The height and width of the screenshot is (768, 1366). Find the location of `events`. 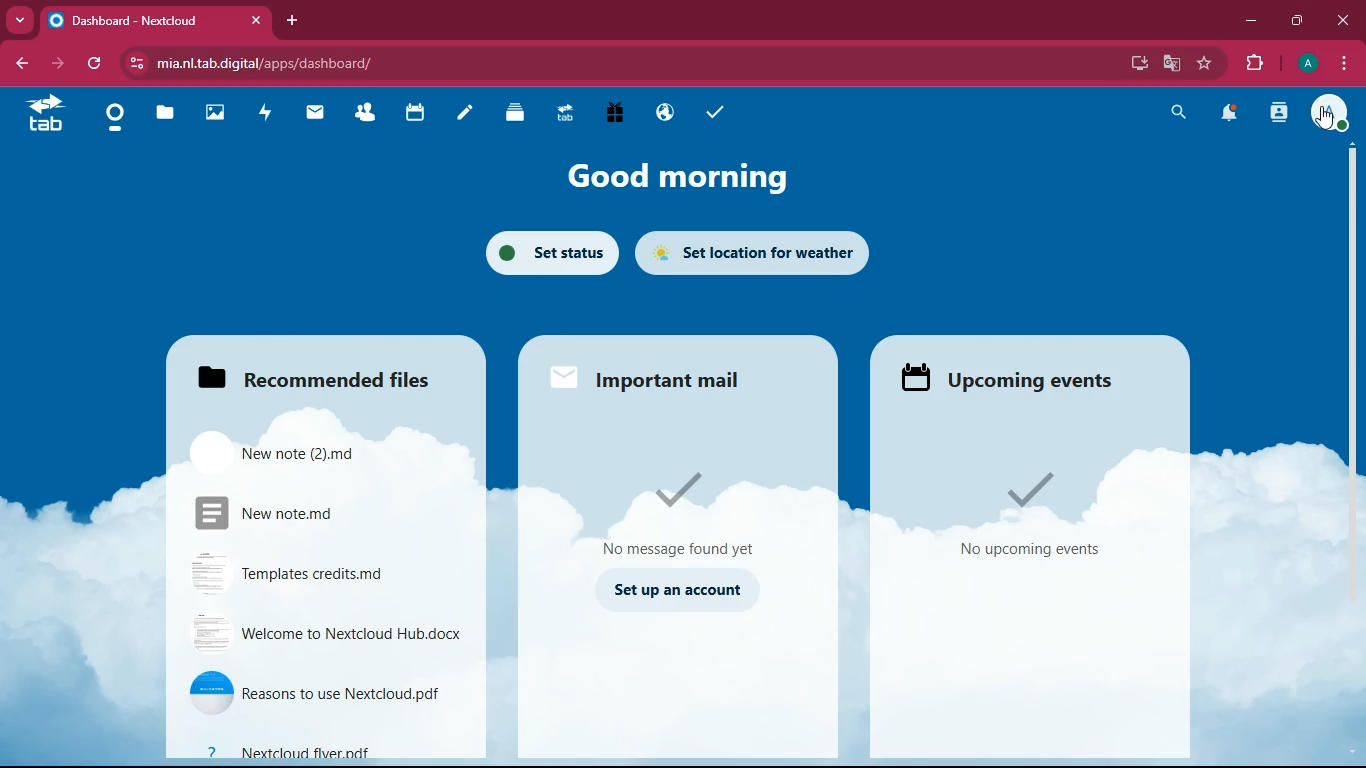

events is located at coordinates (1041, 518).